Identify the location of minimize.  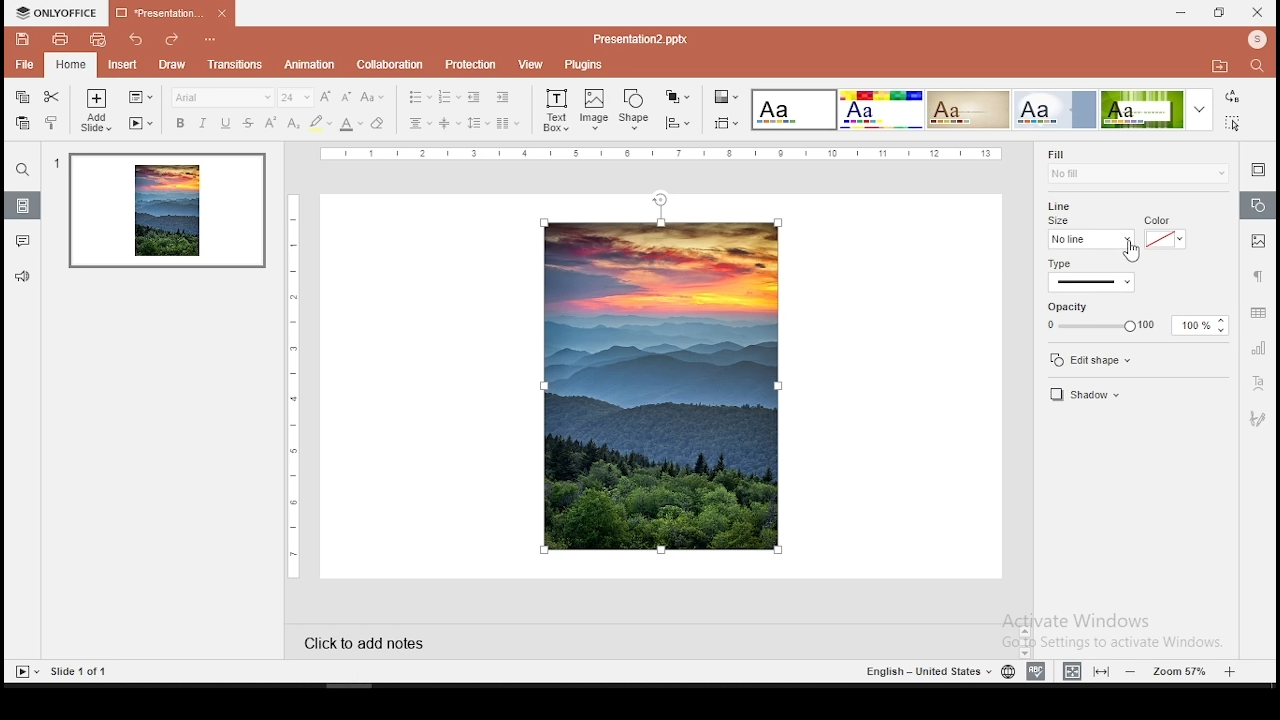
(1182, 12).